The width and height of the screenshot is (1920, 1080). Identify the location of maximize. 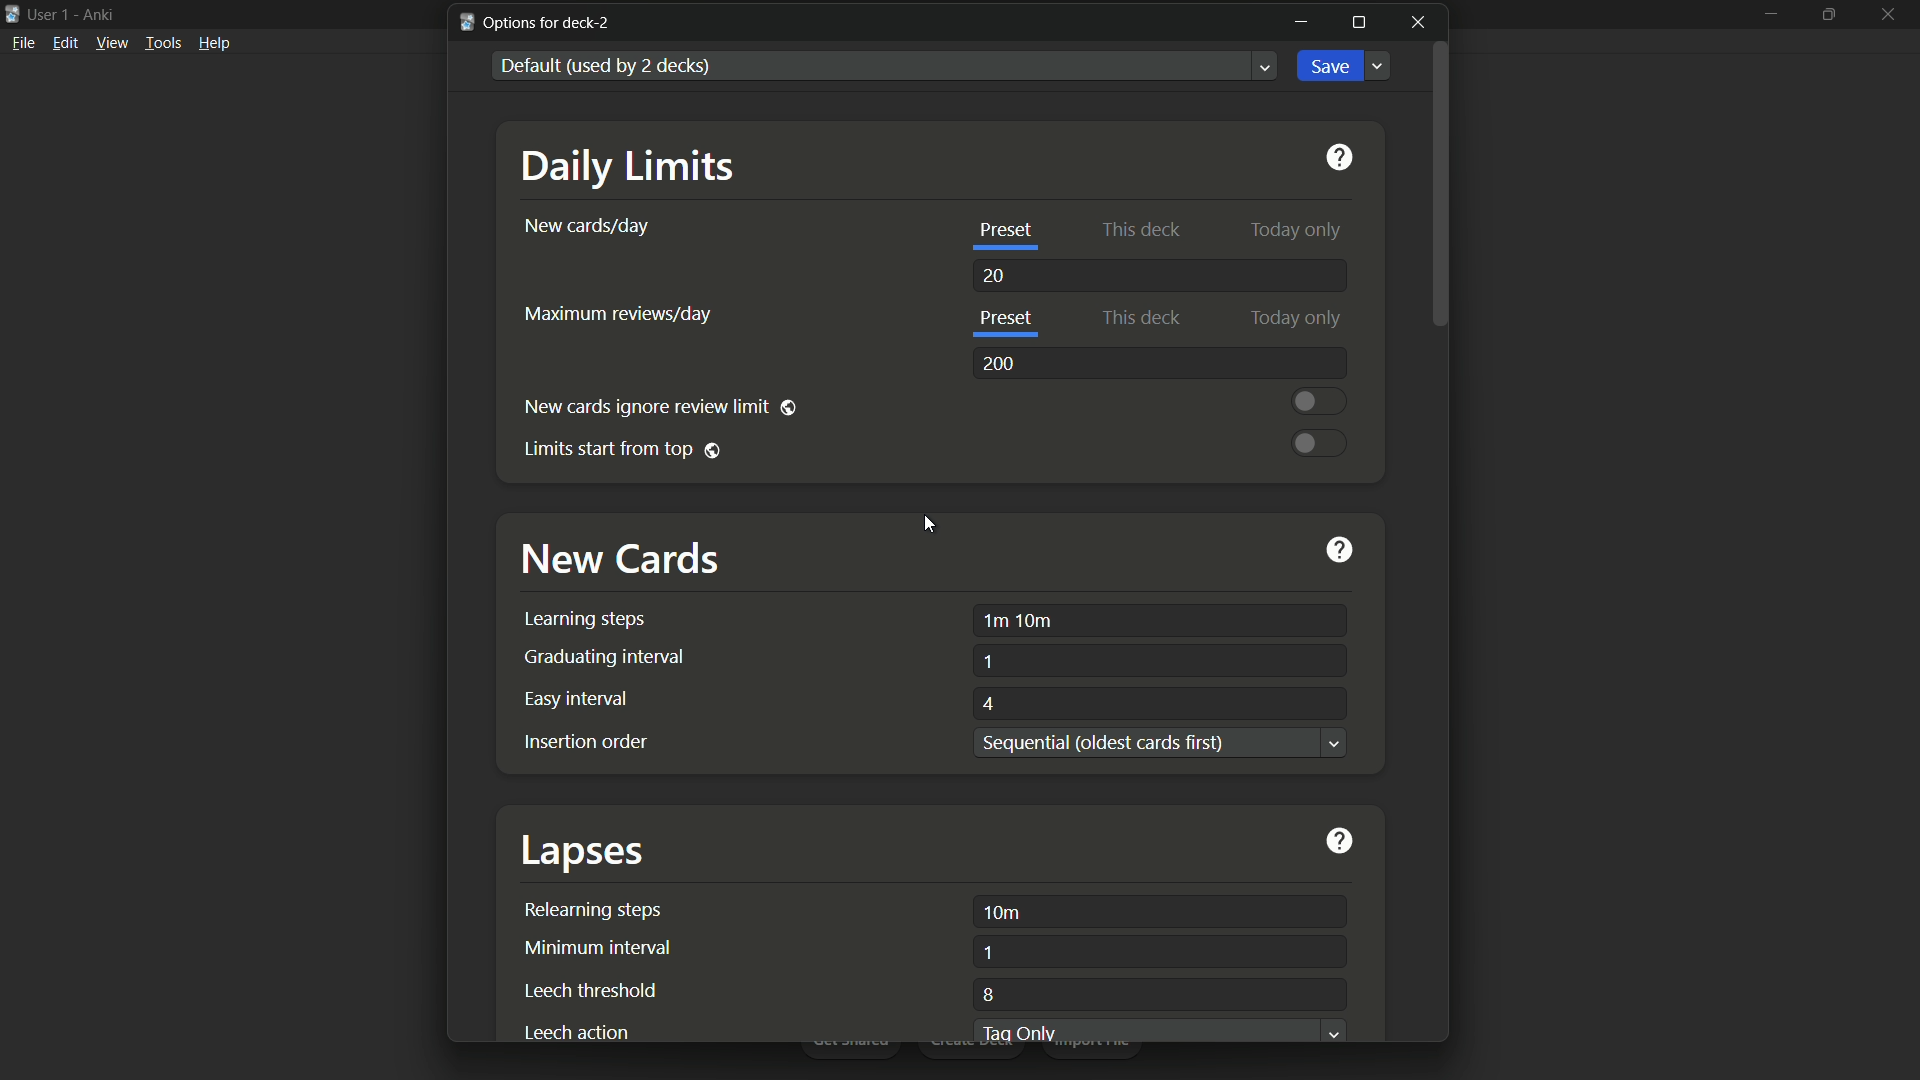
(1359, 24).